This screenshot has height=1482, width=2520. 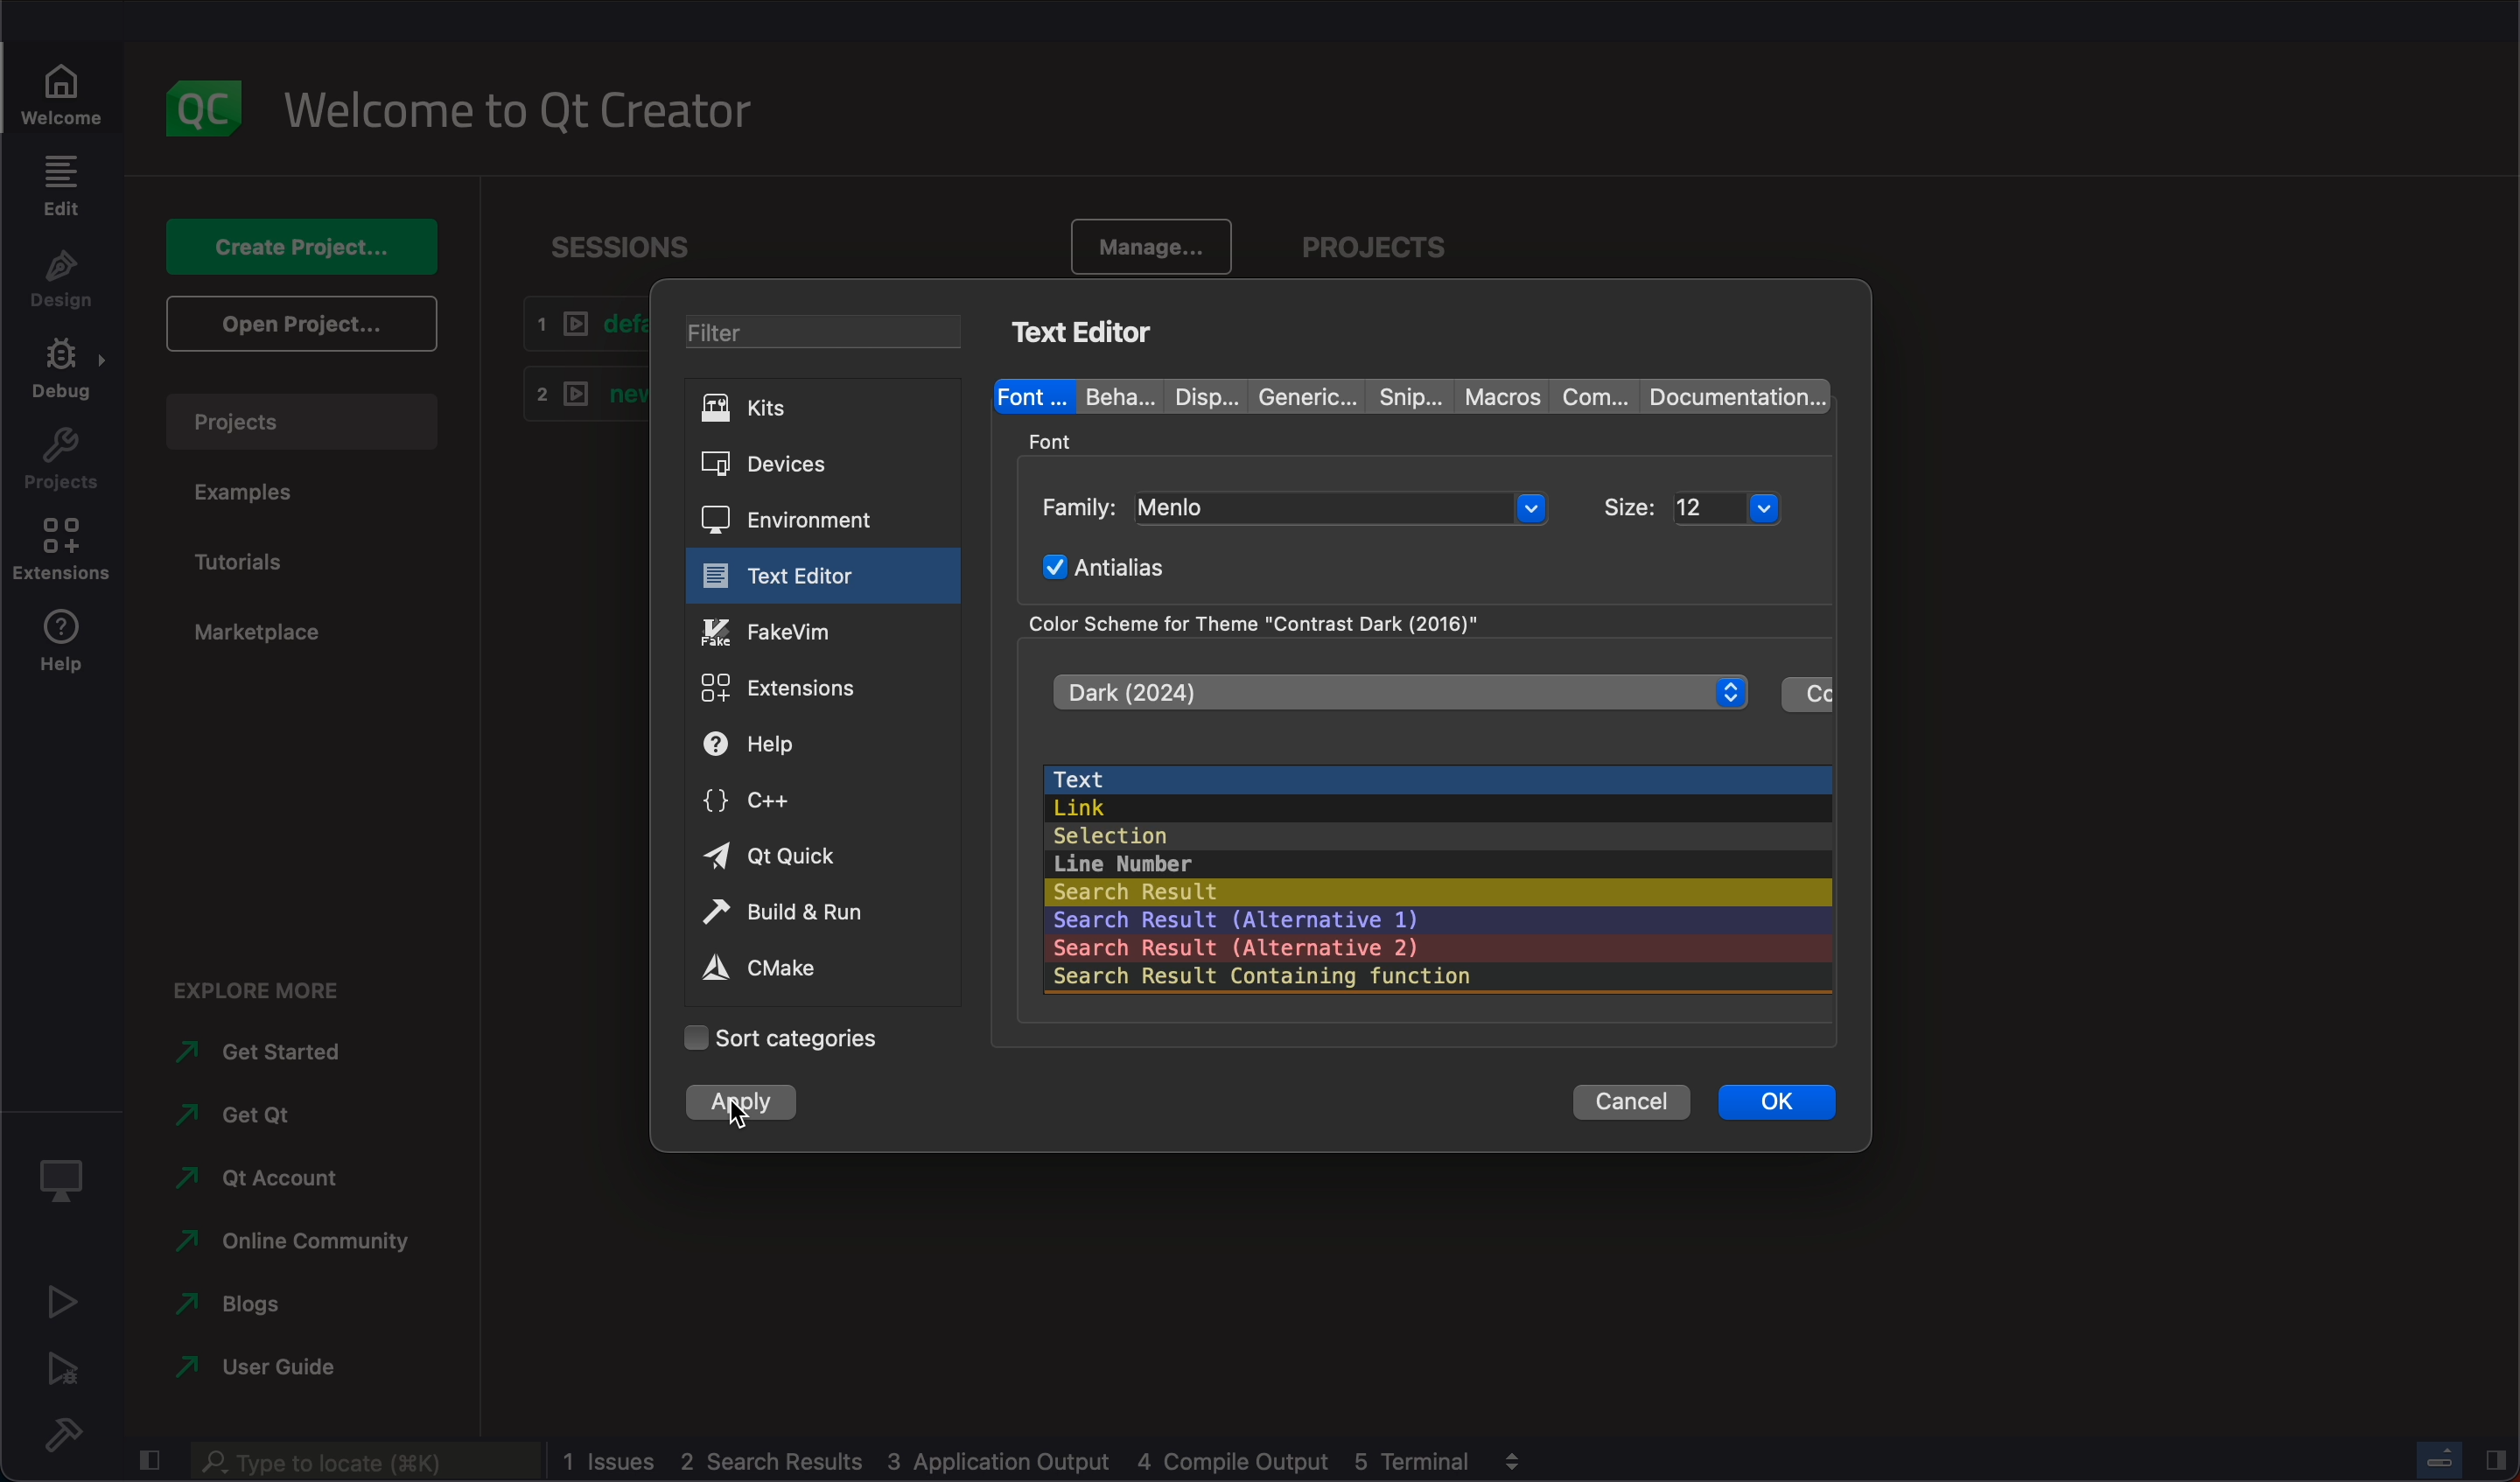 What do you see at coordinates (1111, 396) in the screenshot?
I see `beha` at bounding box center [1111, 396].